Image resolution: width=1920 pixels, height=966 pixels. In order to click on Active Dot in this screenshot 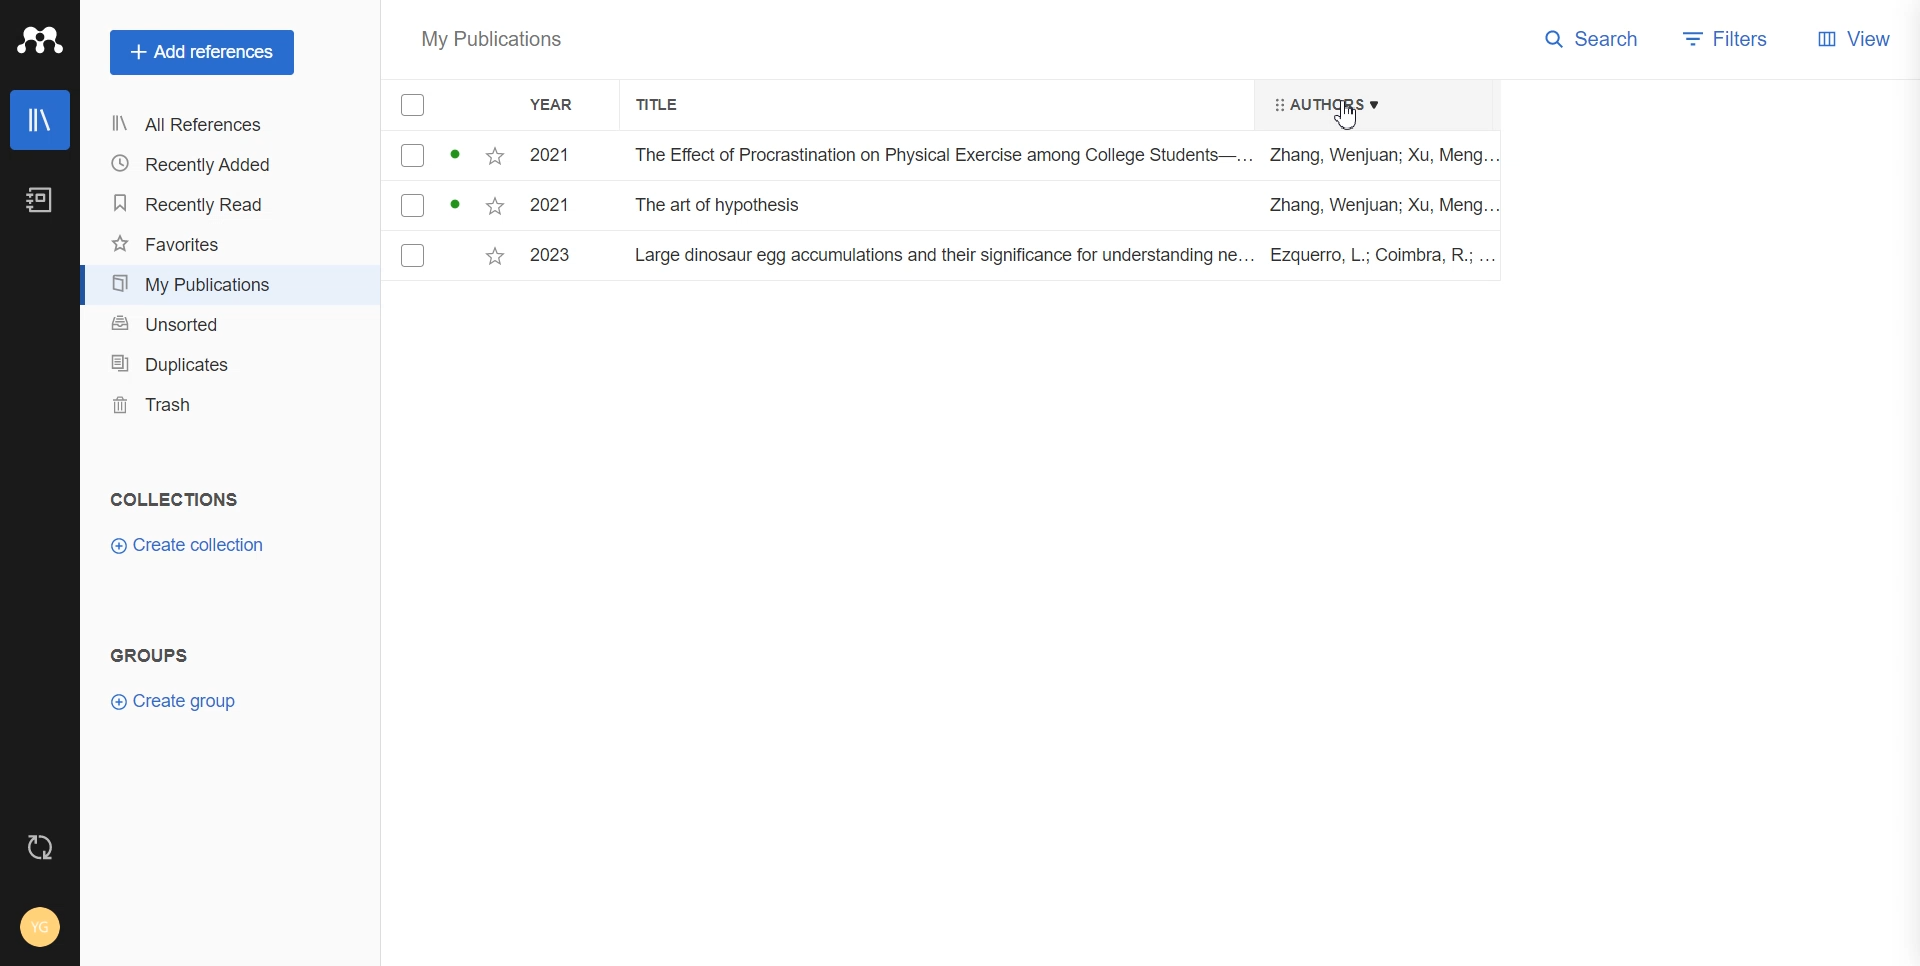, I will do `click(458, 157)`.